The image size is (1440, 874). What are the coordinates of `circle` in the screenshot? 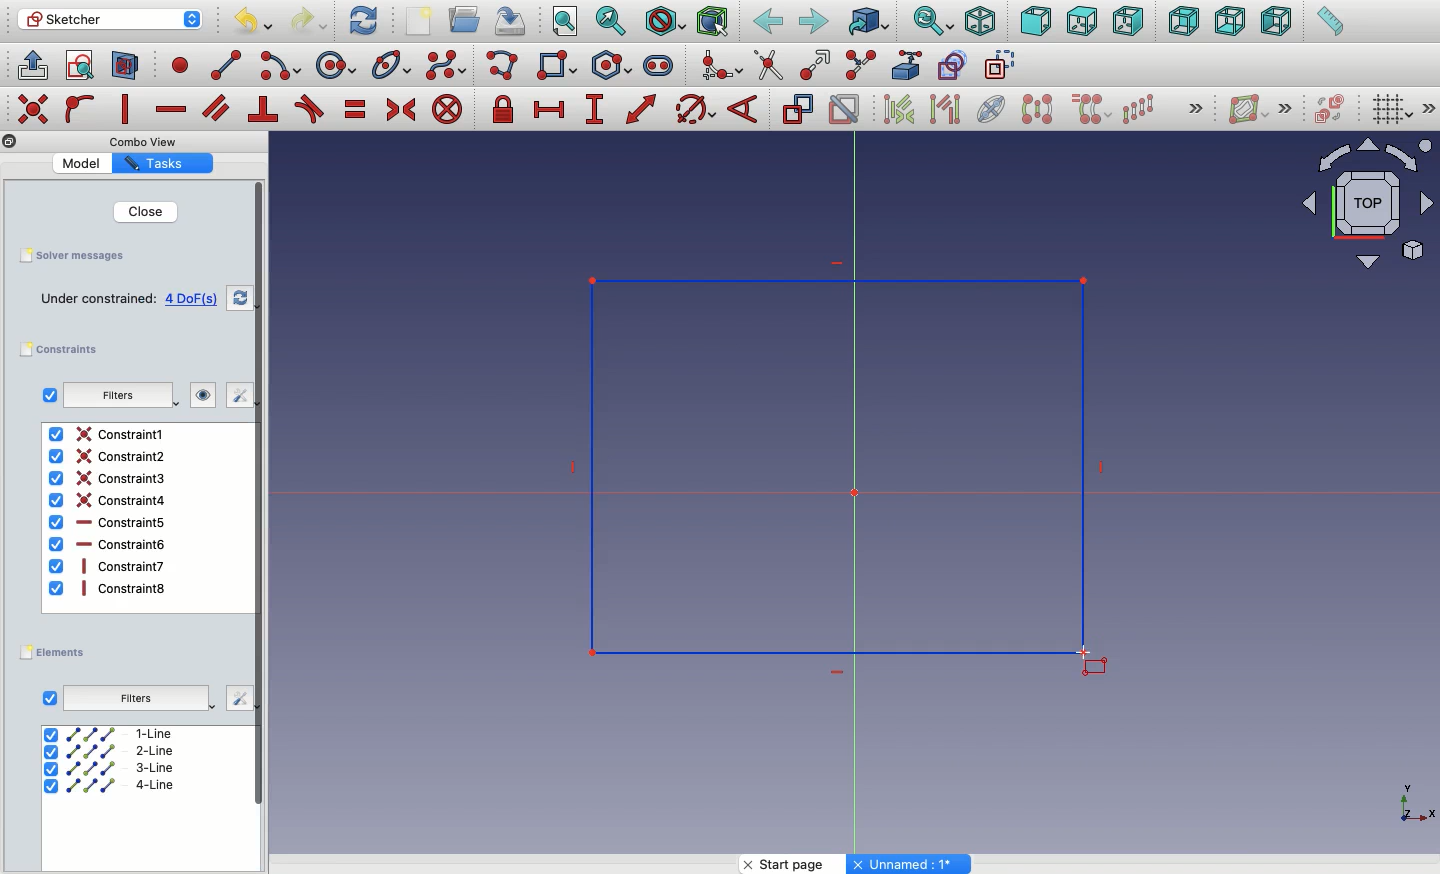 It's located at (336, 66).